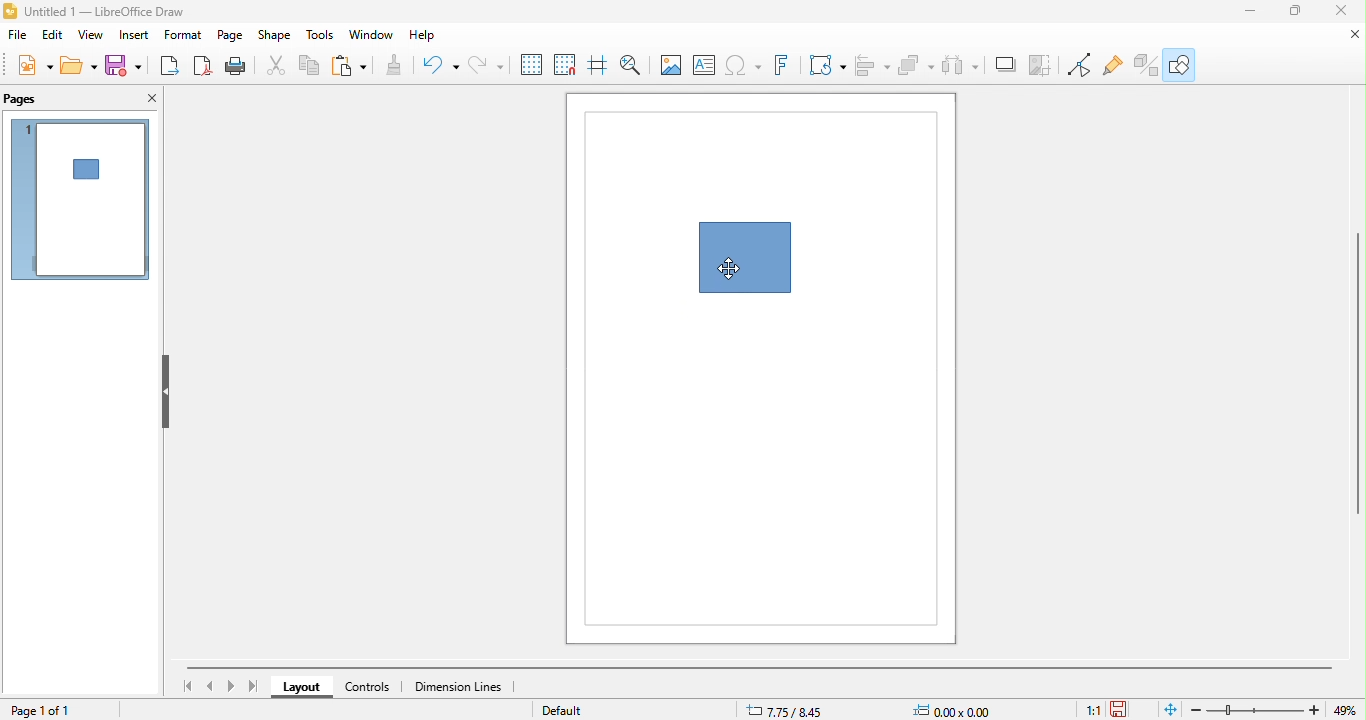 This screenshot has width=1366, height=720. I want to click on crop image, so click(1005, 65).